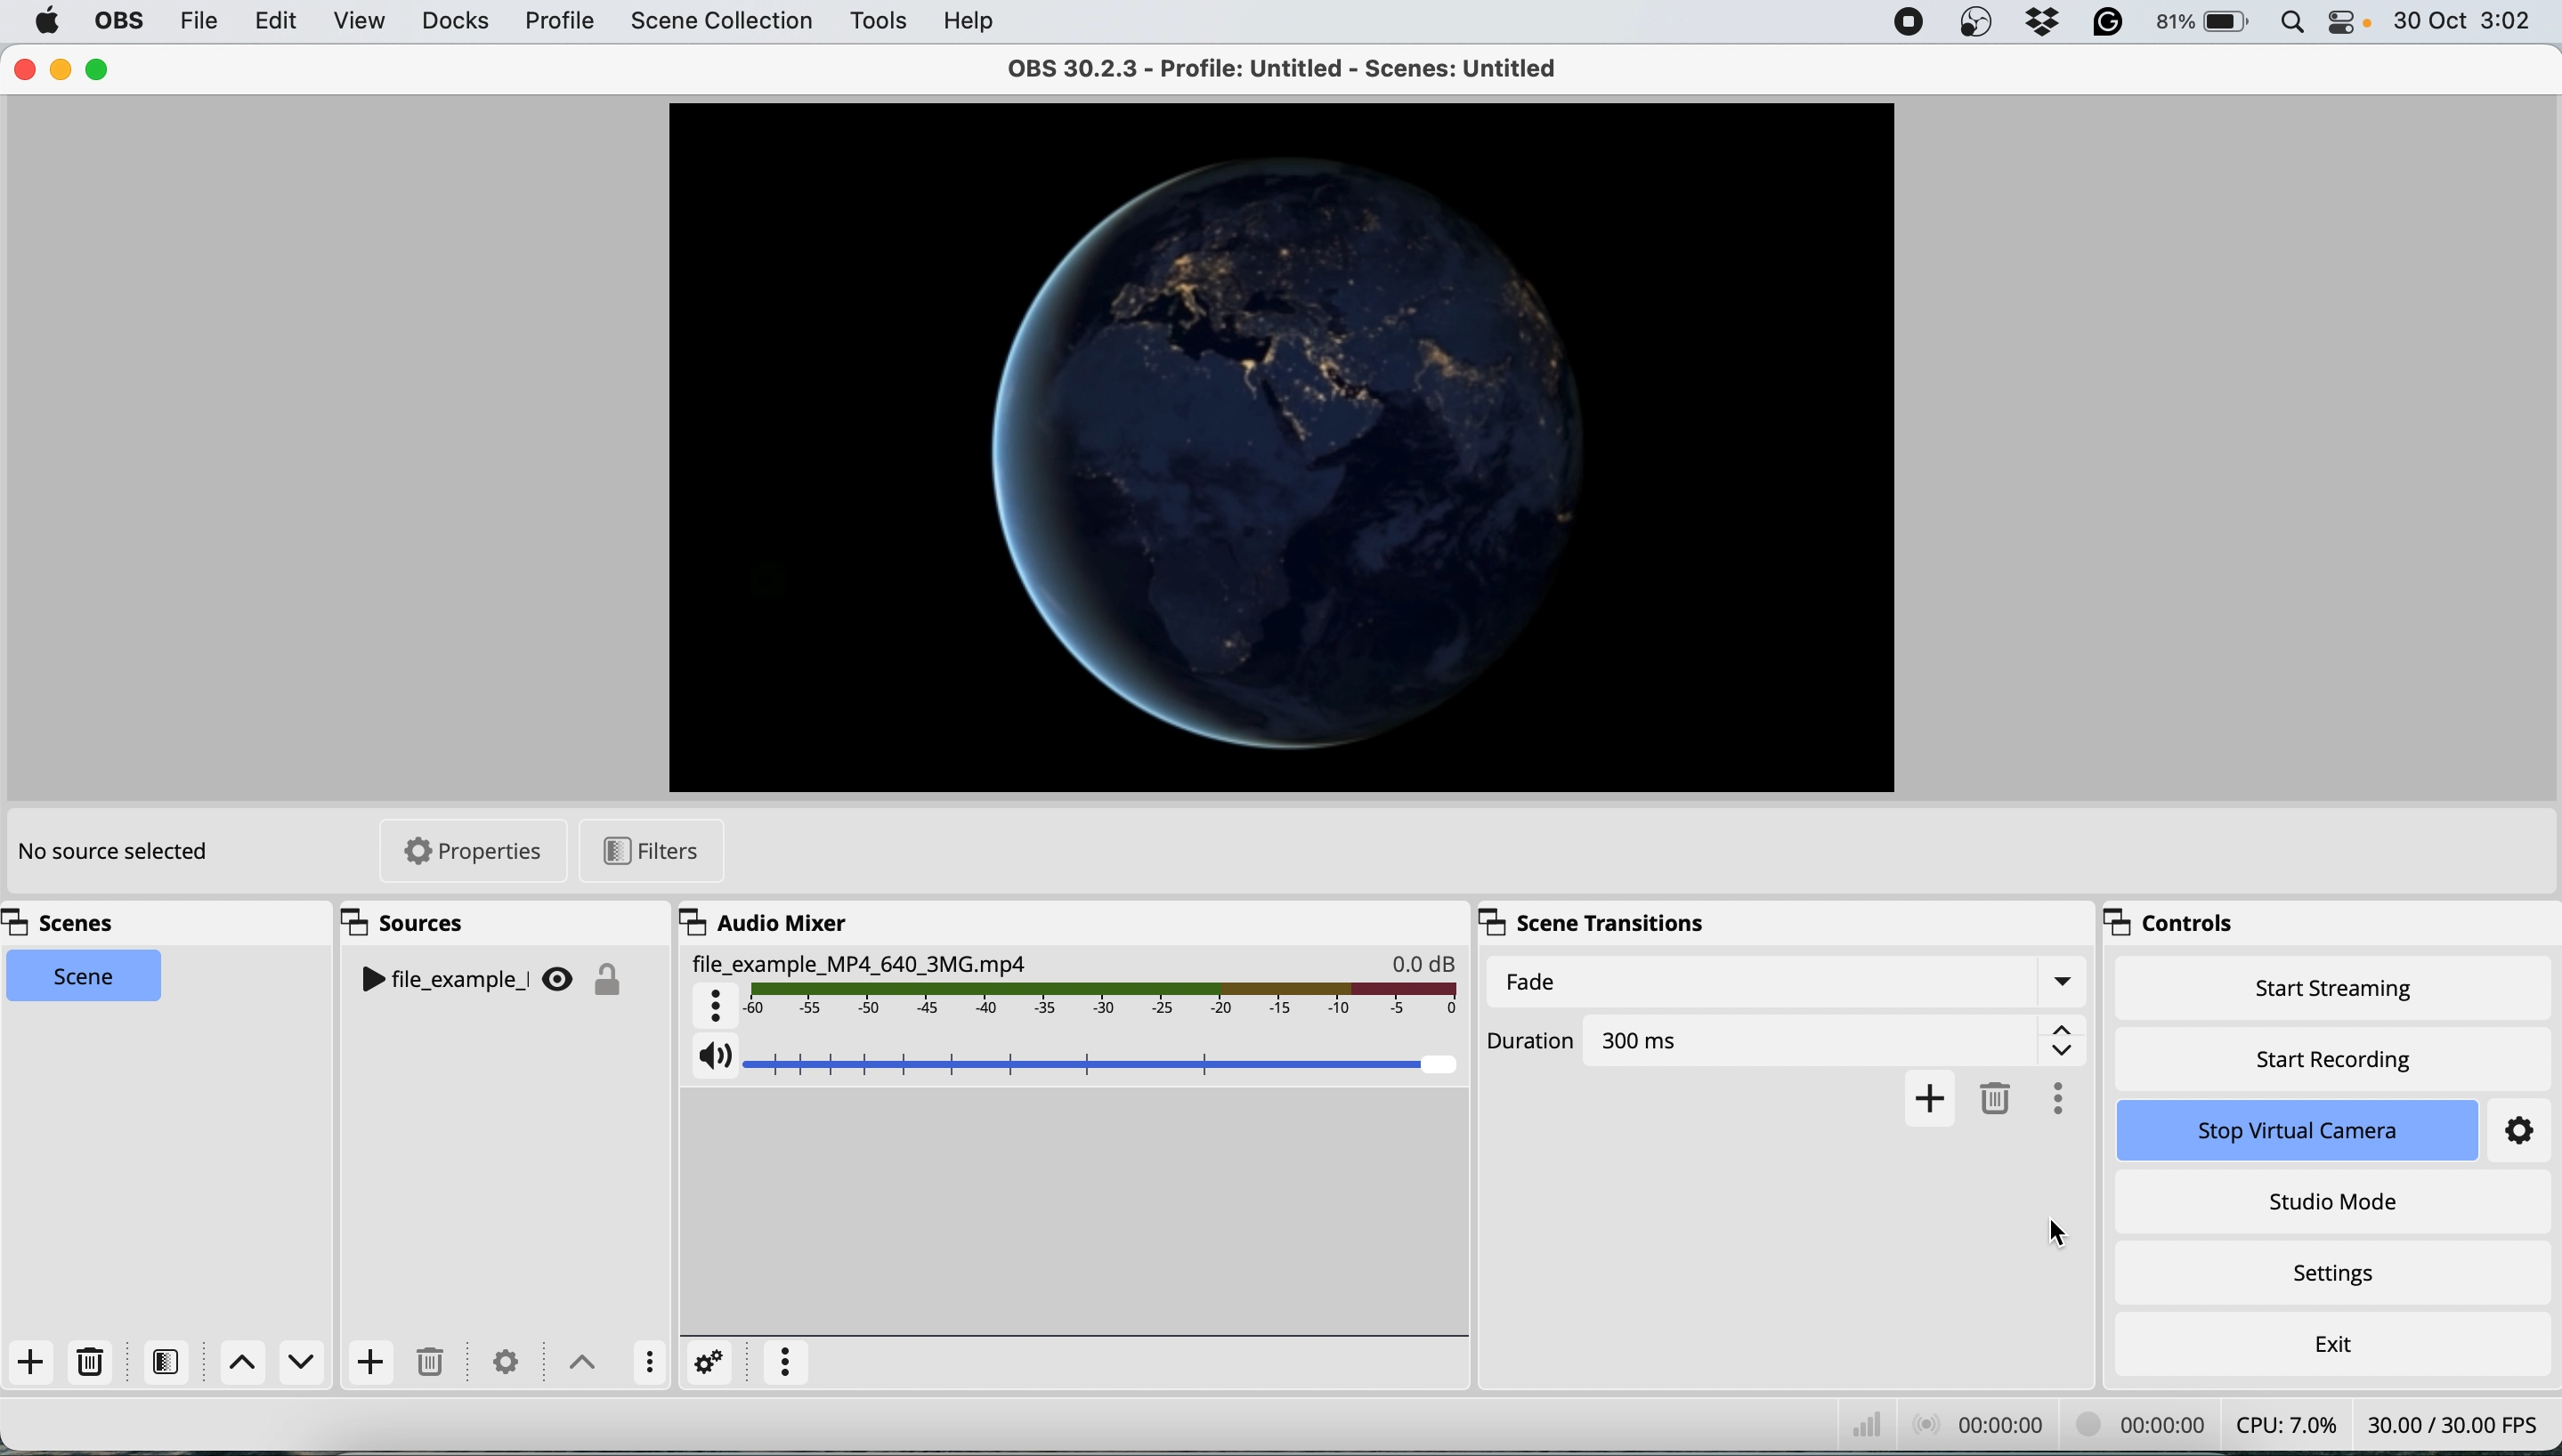 The image size is (2562, 1456). I want to click on help, so click(977, 18).